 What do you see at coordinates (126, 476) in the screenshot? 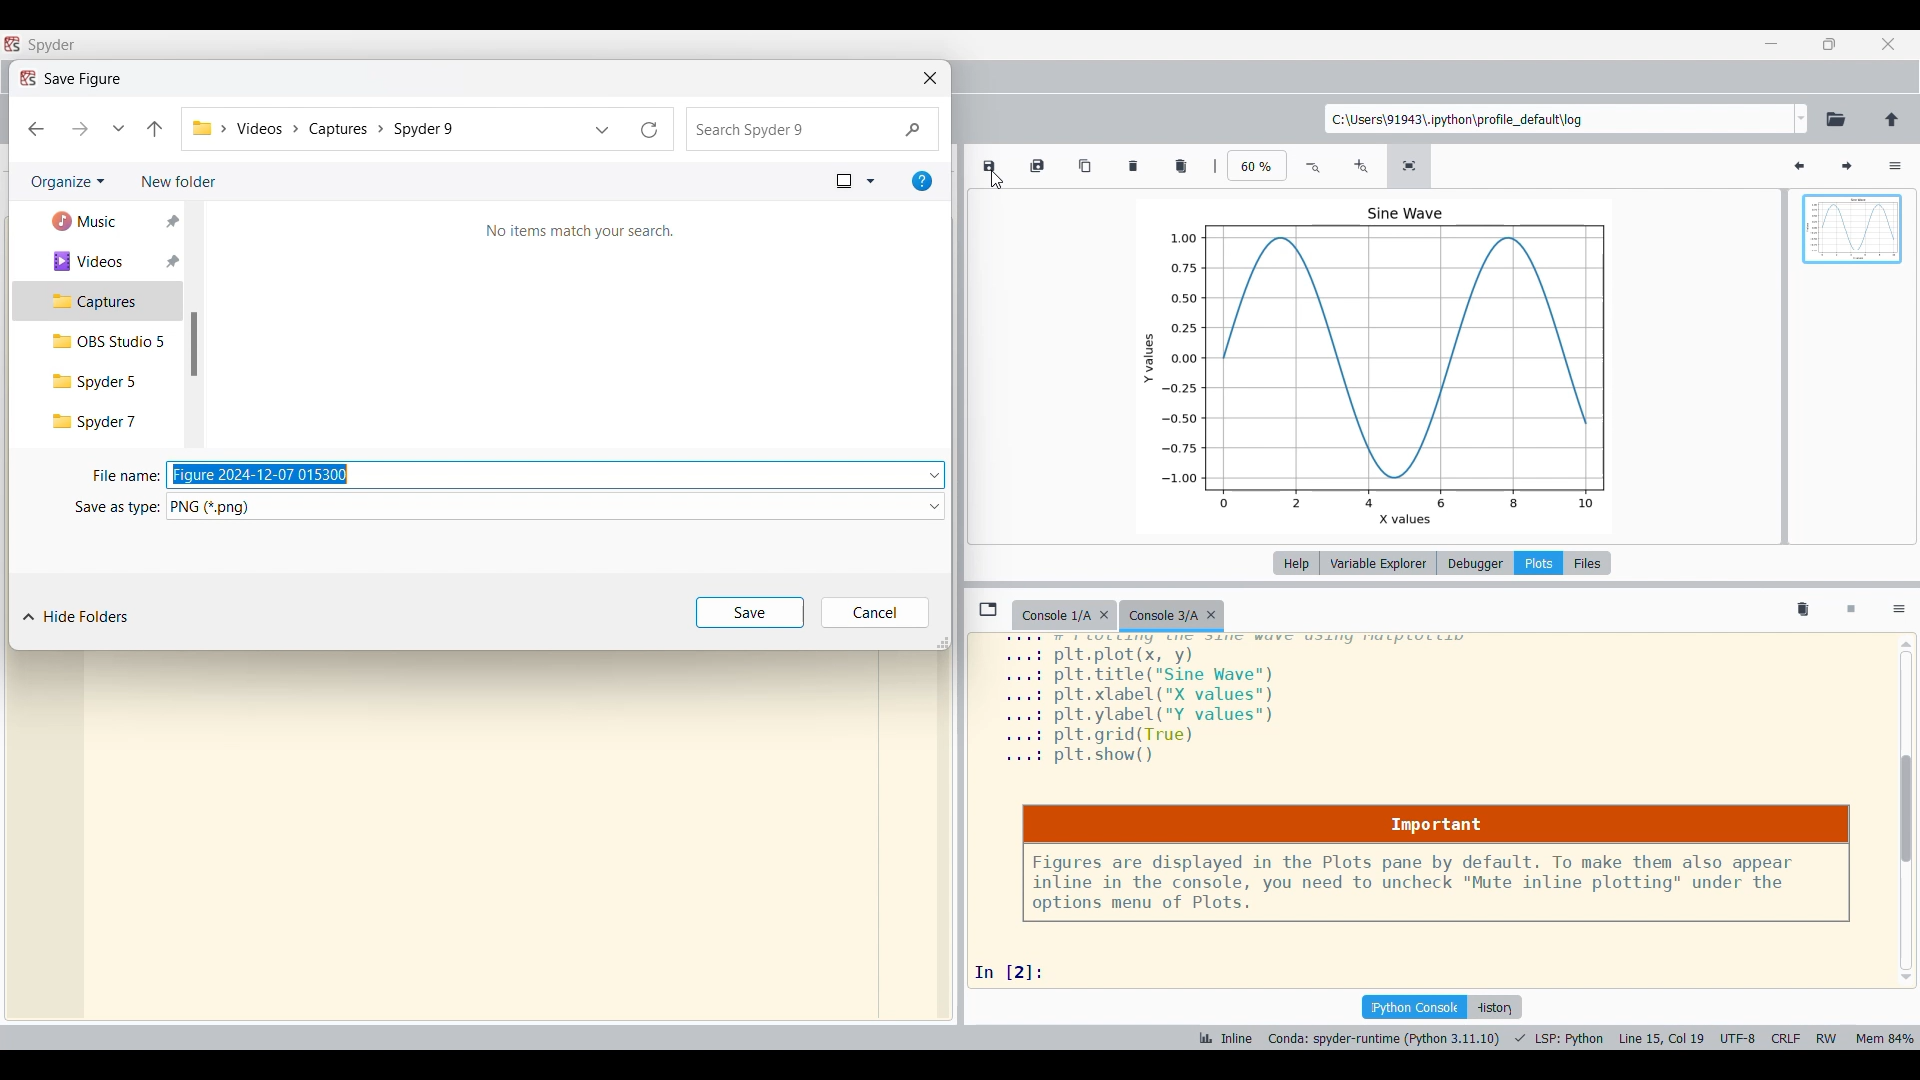
I see `Indicates file name` at bounding box center [126, 476].